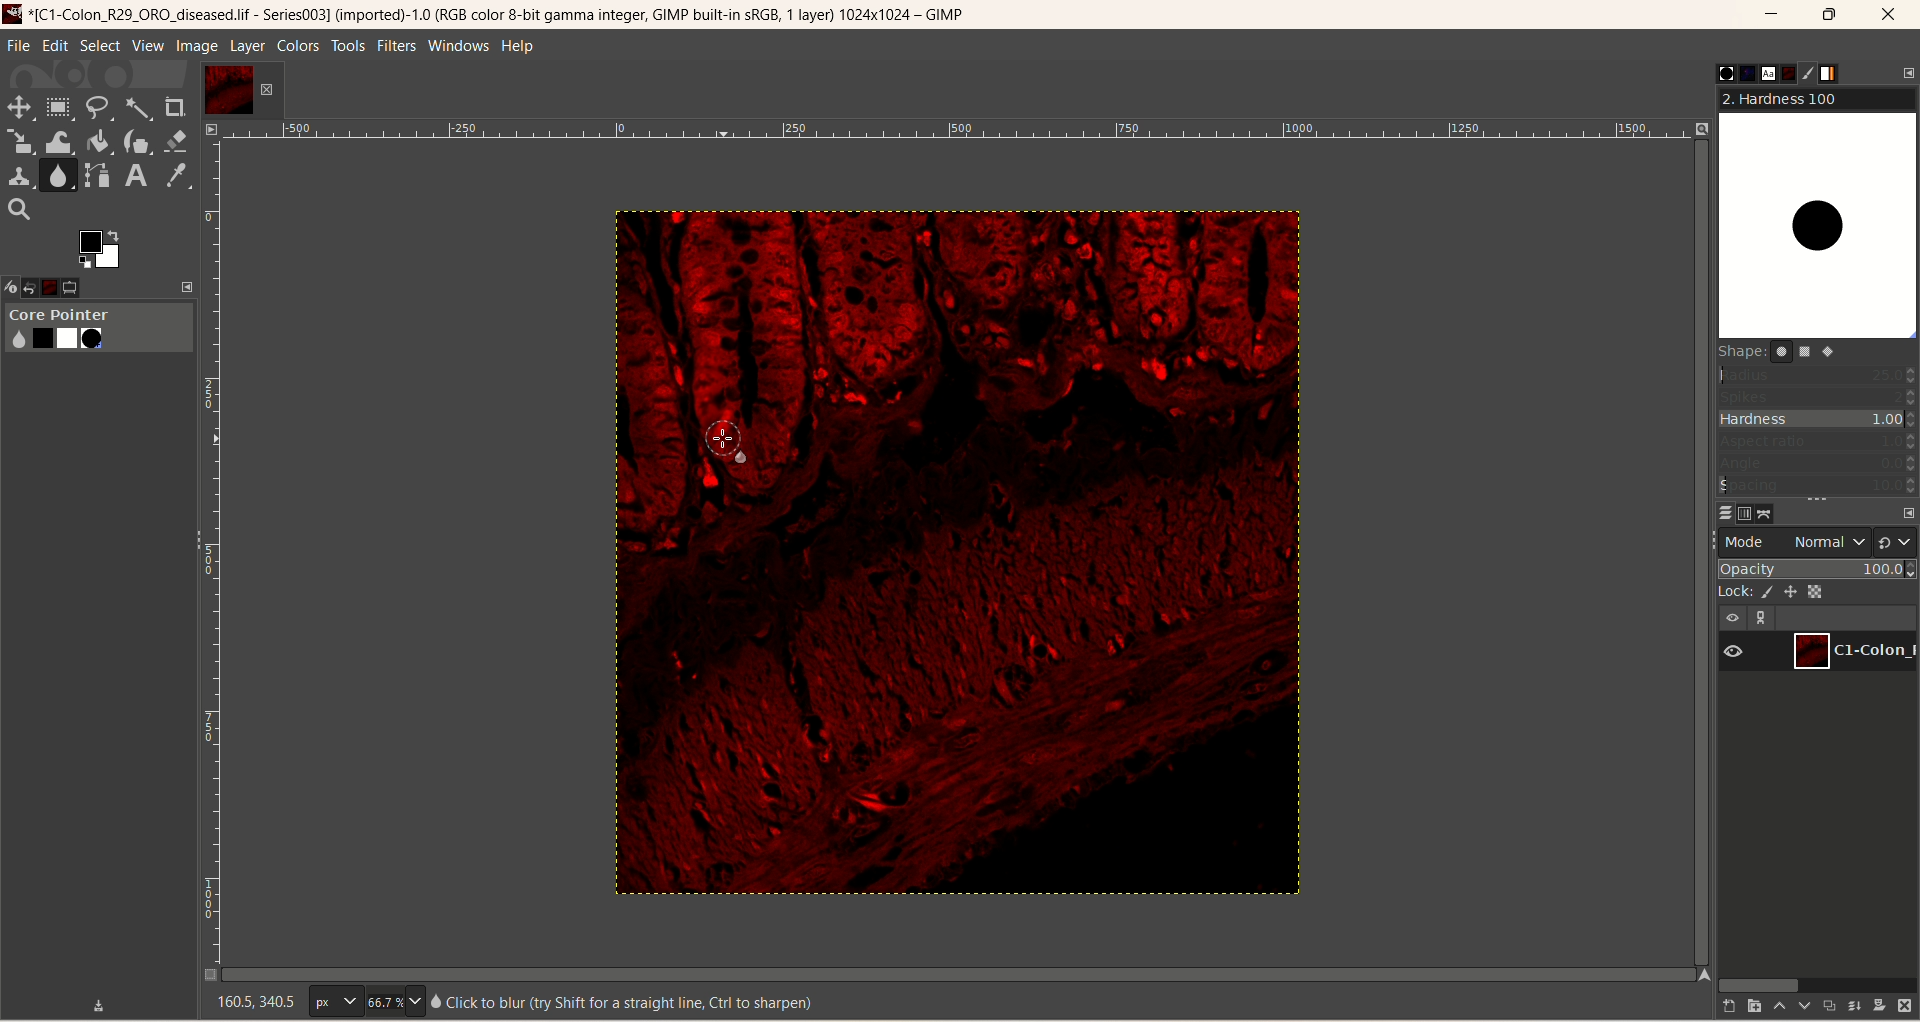 This screenshot has height=1022, width=1920. I want to click on rectangle select tool, so click(58, 106).